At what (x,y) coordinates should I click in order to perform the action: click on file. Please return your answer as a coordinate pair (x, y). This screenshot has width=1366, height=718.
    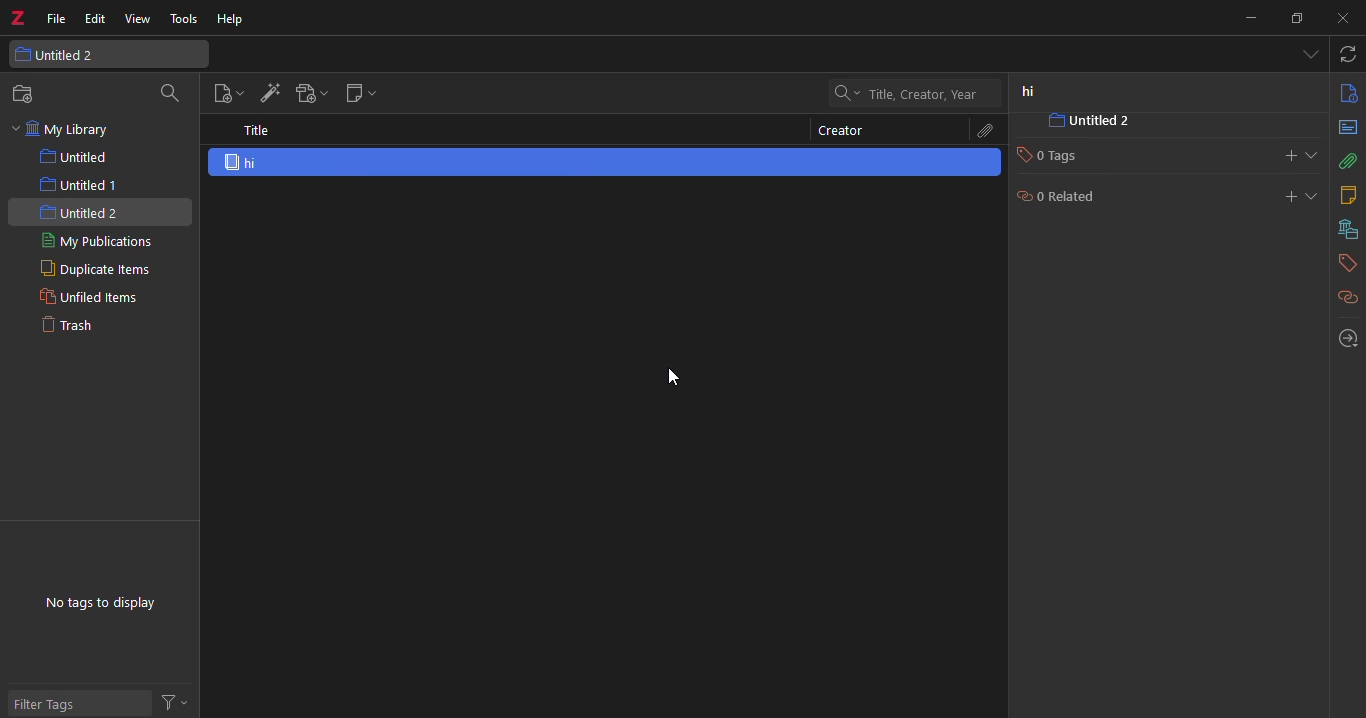
    Looking at the image, I should click on (55, 19).